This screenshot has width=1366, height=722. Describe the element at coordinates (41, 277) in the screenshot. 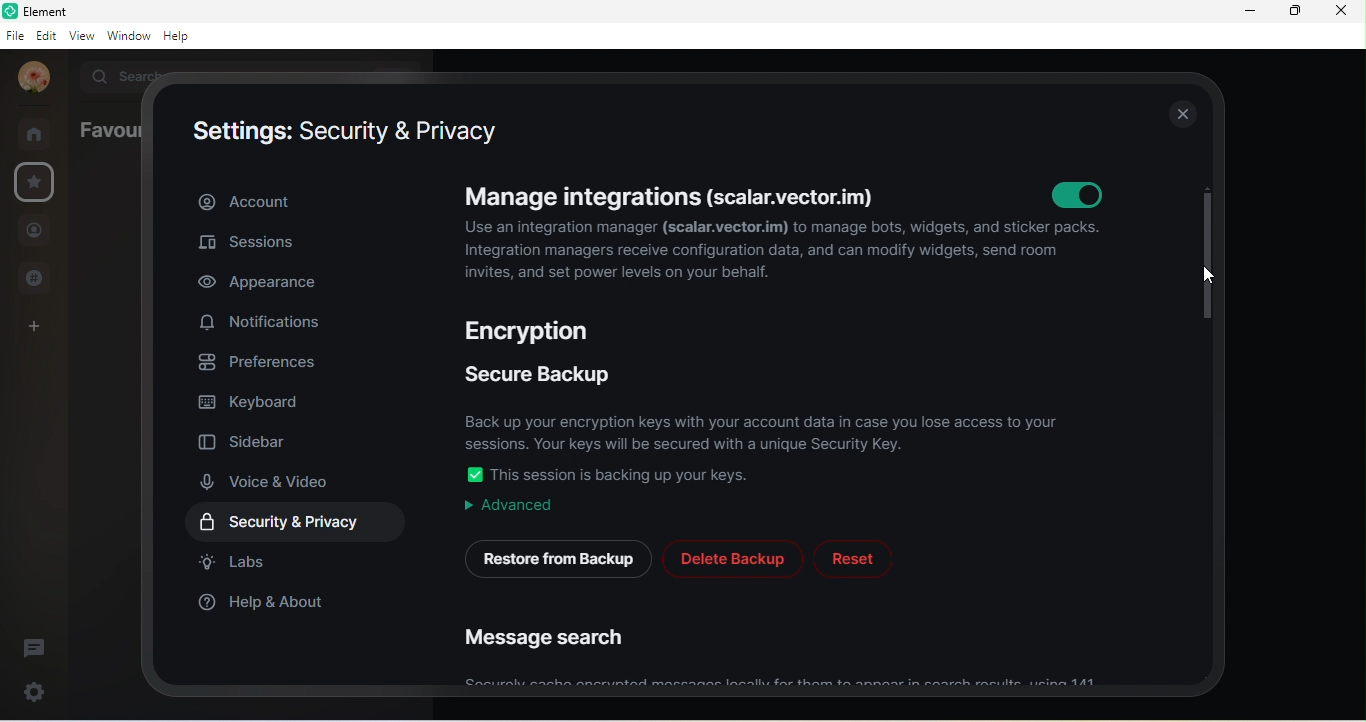

I see `public room` at that location.